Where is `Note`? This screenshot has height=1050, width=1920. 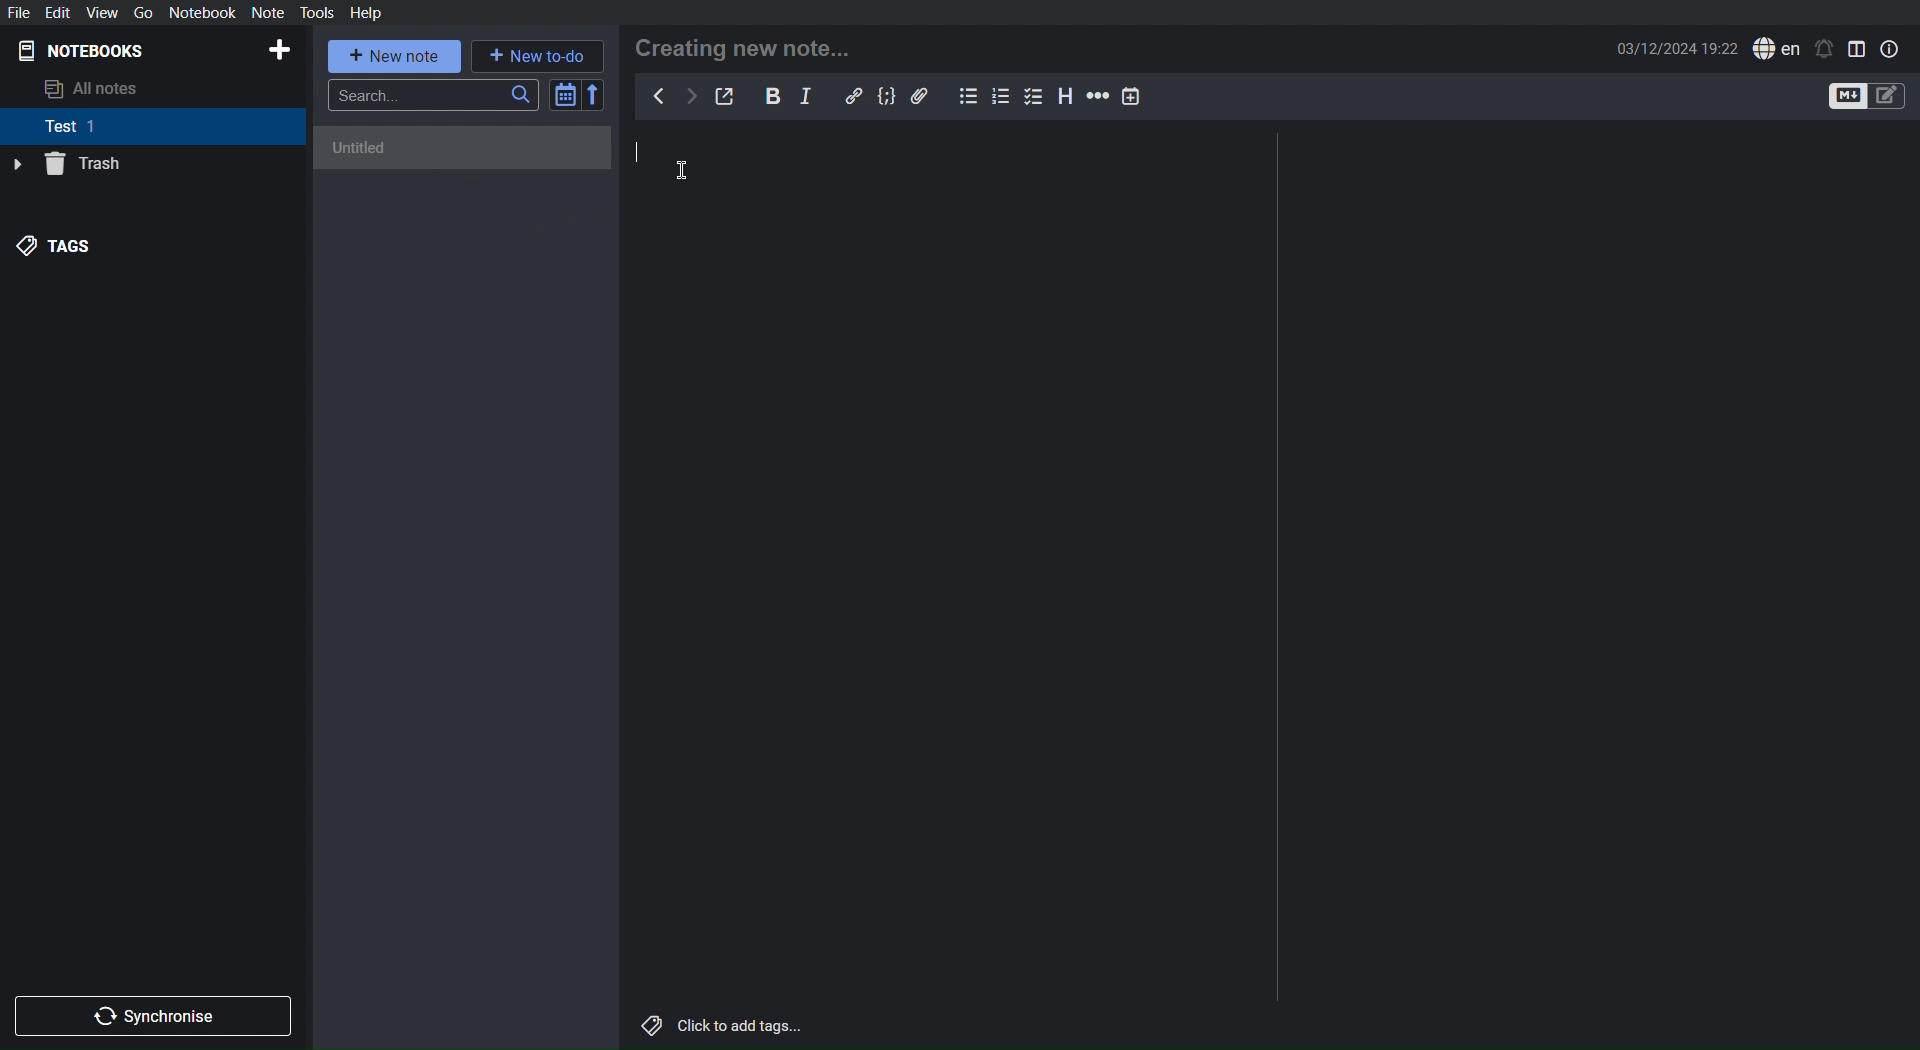
Note is located at coordinates (268, 13).